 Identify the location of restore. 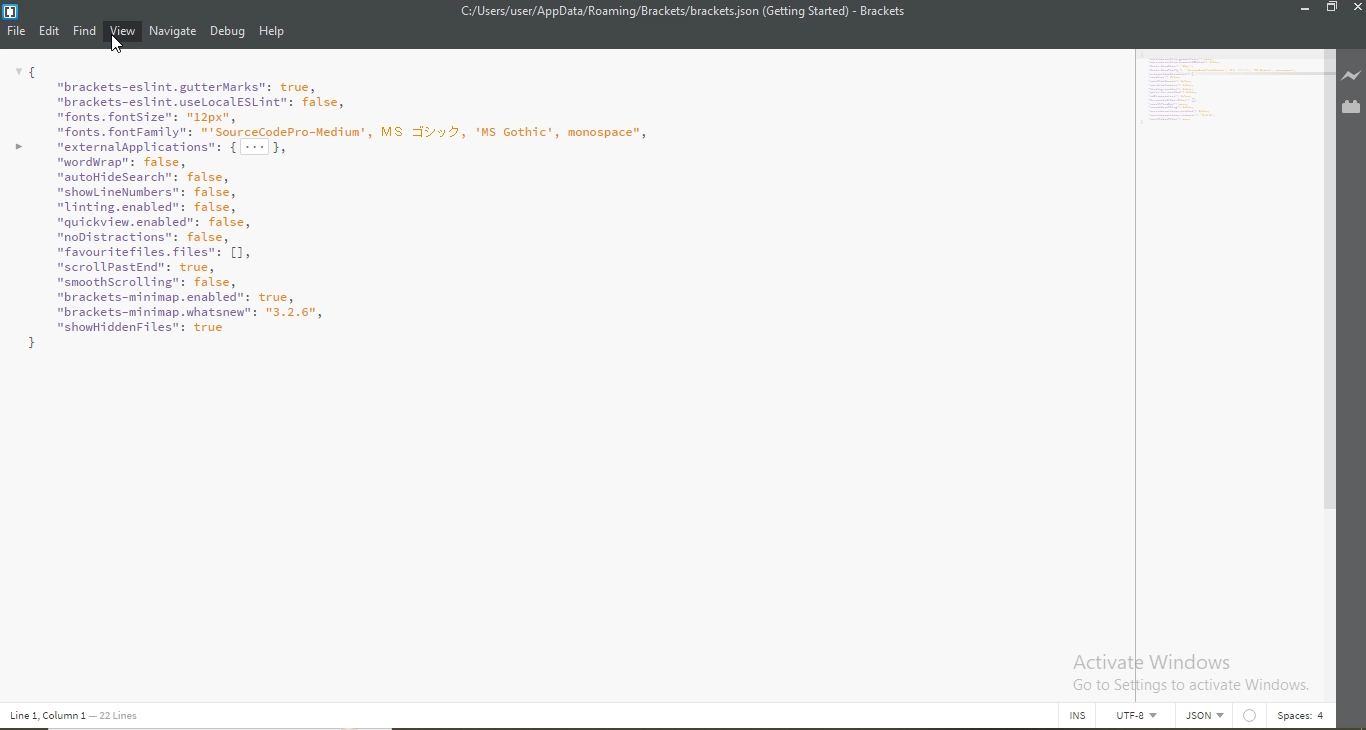
(1332, 9).